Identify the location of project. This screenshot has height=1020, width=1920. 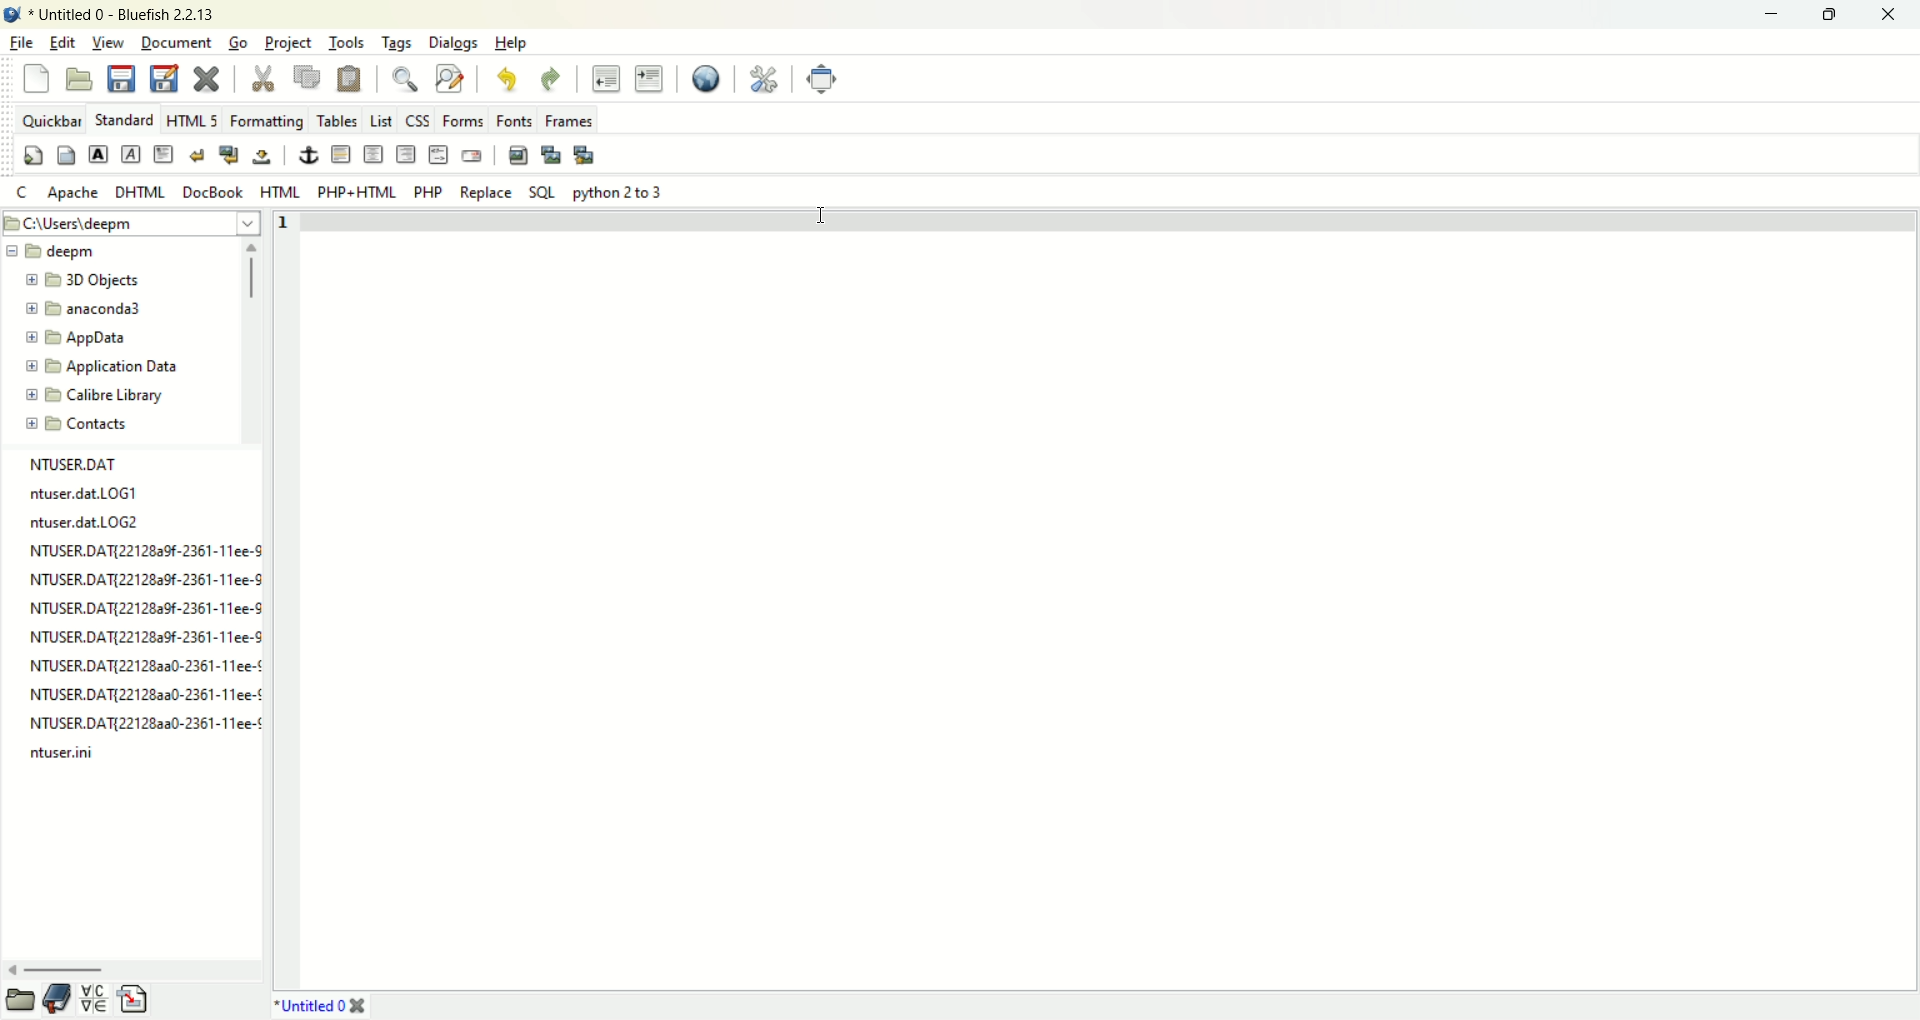
(288, 43).